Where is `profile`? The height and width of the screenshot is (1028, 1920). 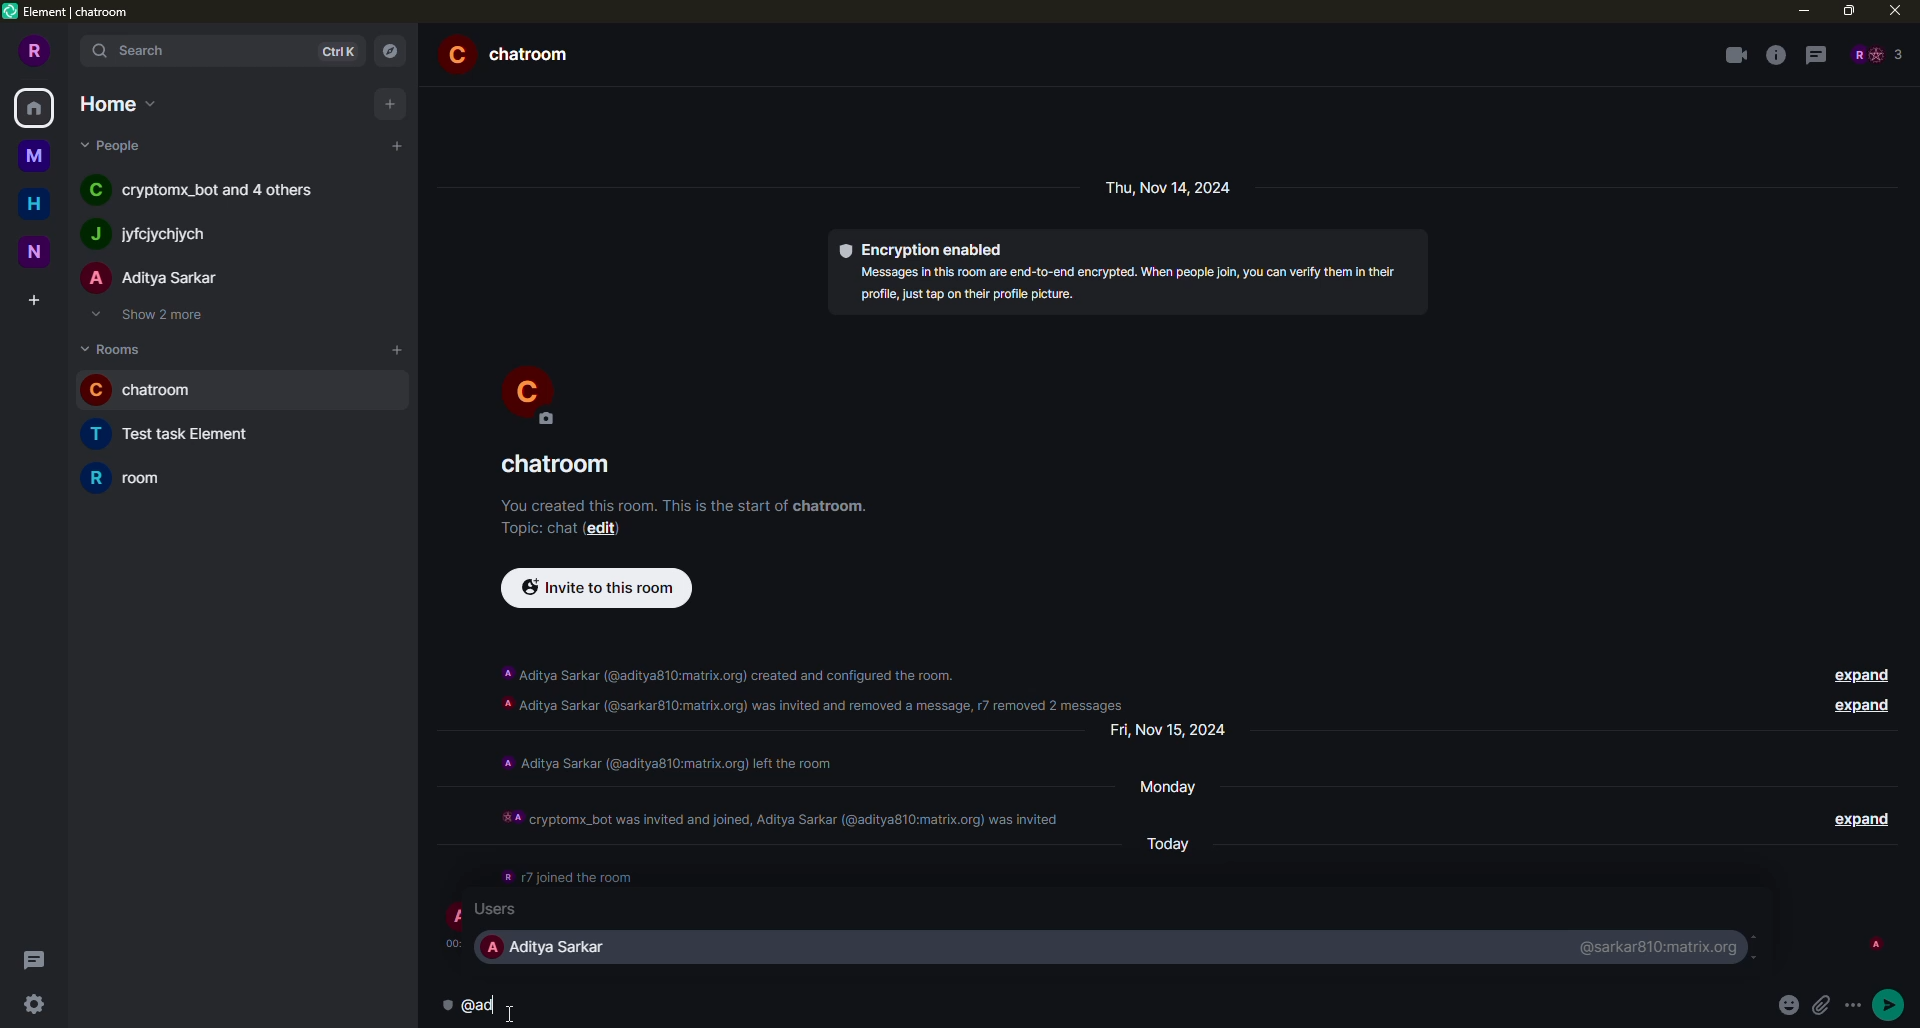
profile is located at coordinates (529, 392).